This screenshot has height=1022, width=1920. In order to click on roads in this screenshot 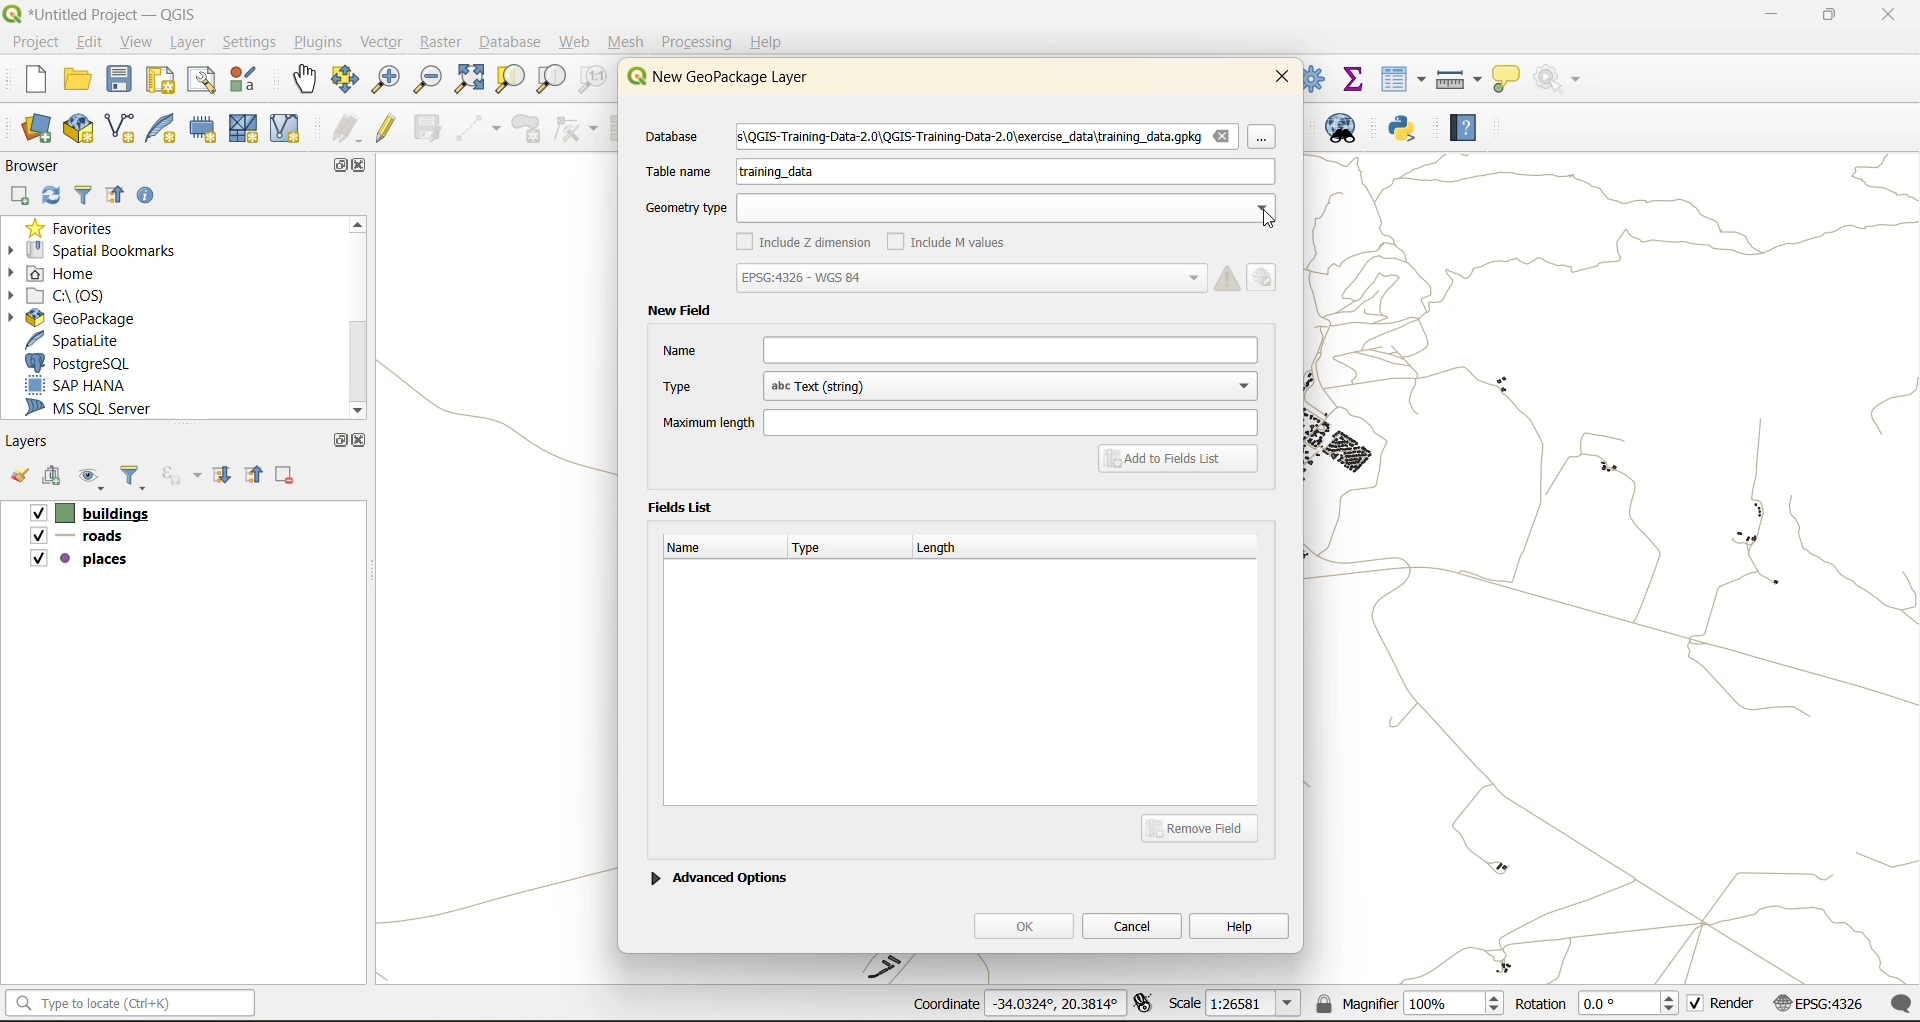, I will do `click(81, 539)`.